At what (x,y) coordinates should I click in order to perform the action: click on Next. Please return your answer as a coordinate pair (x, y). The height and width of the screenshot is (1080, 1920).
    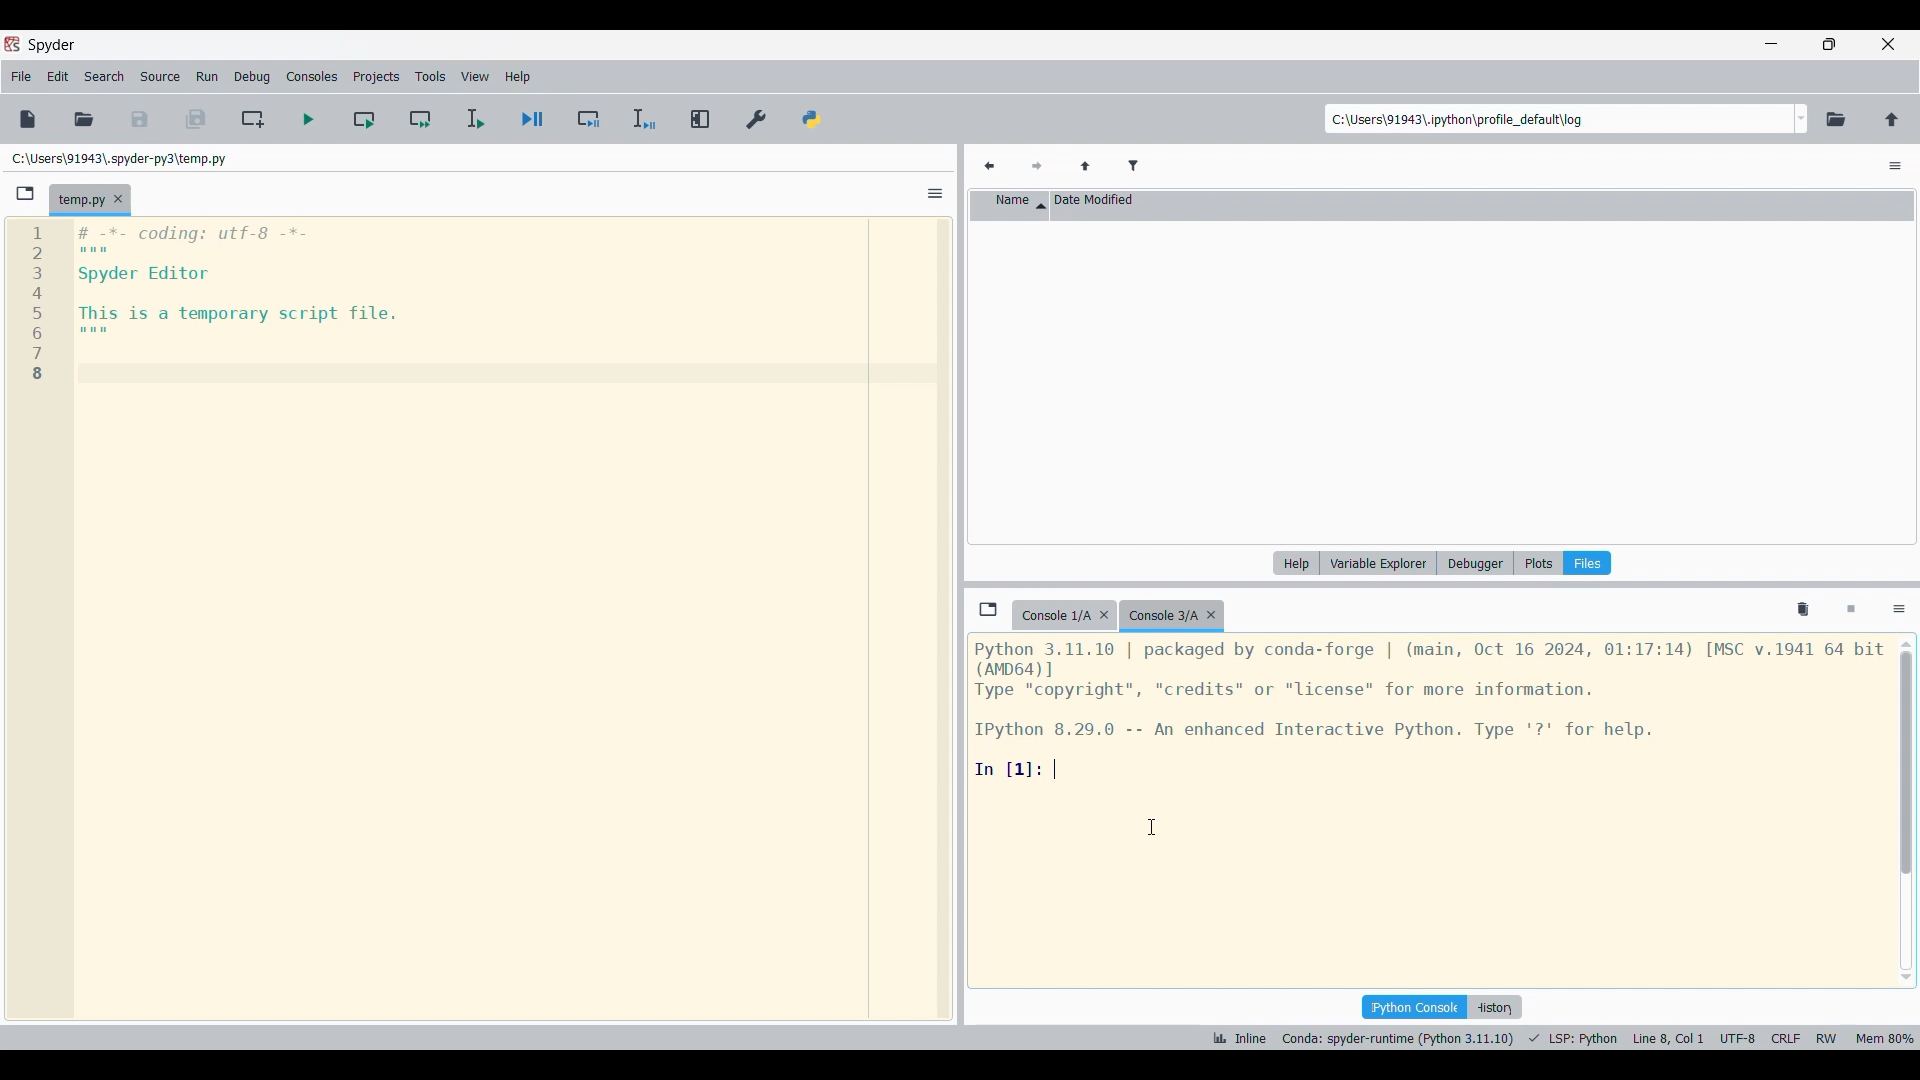
    Looking at the image, I should click on (1037, 167).